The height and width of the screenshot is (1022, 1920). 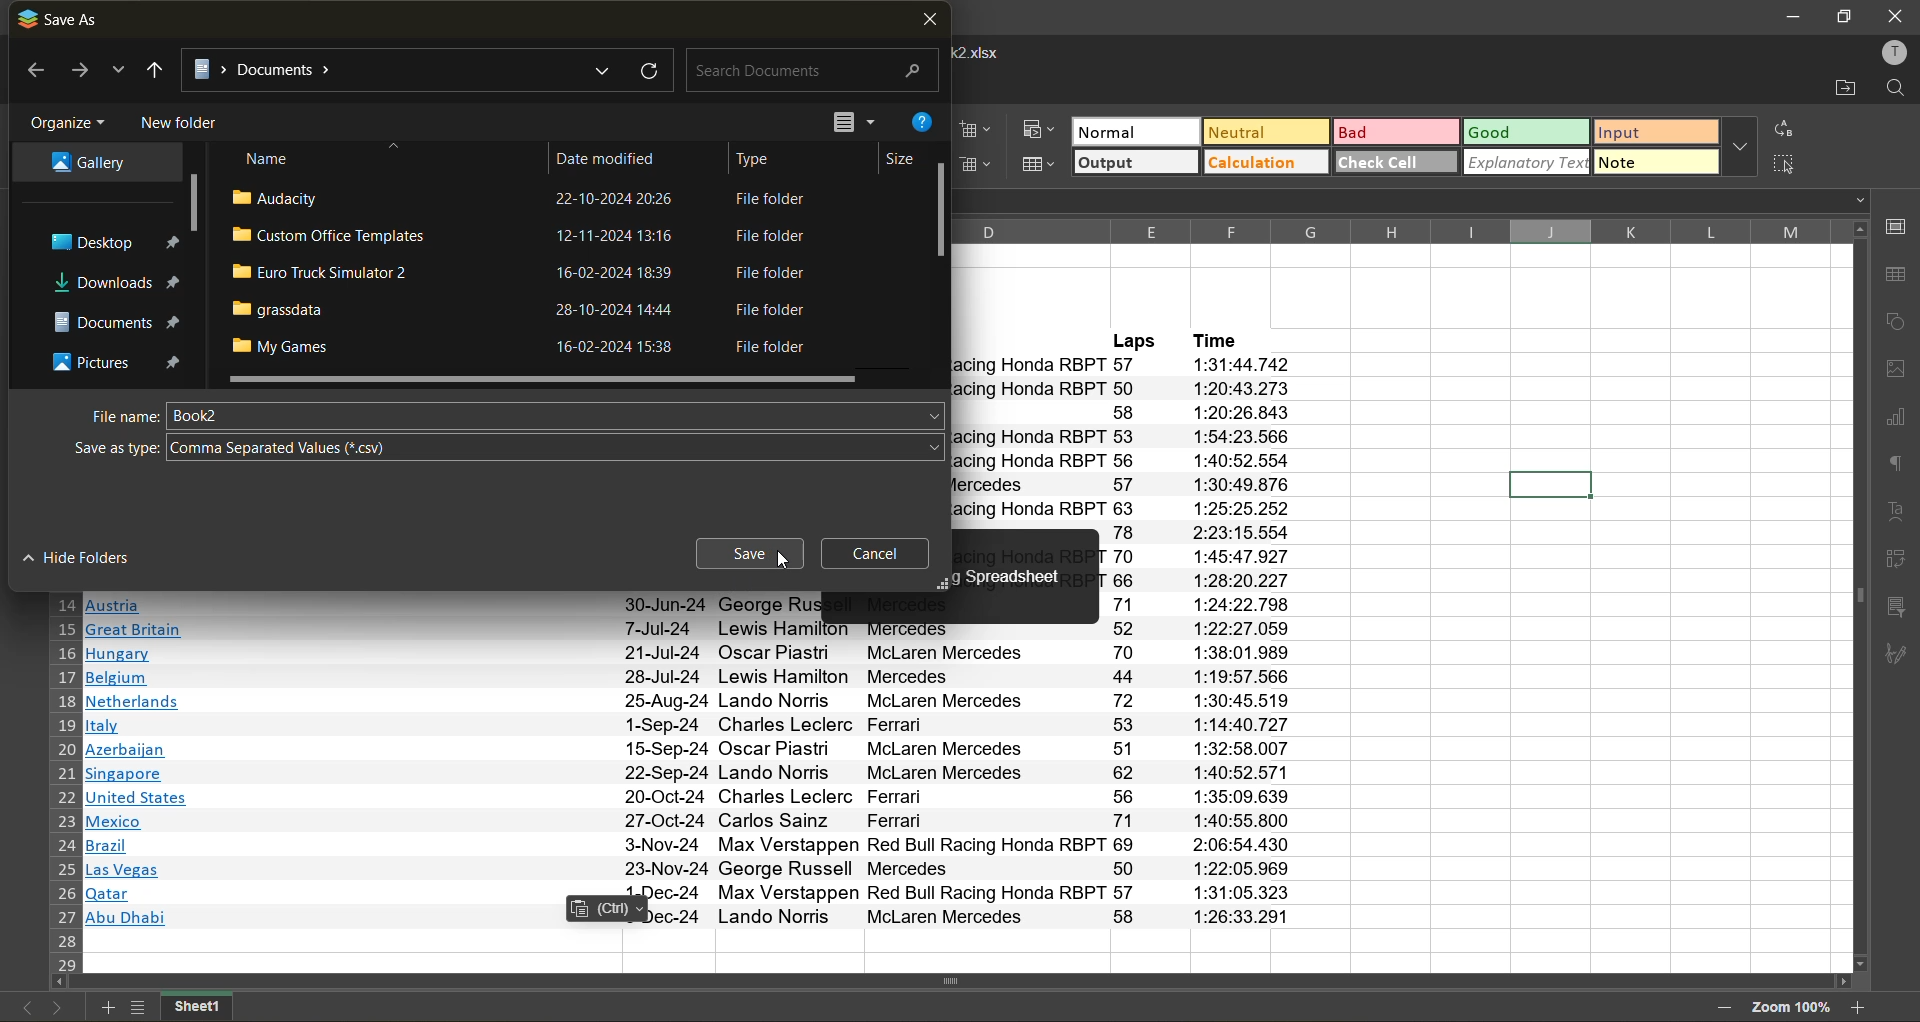 I want to click on file  name, so click(x=113, y=415).